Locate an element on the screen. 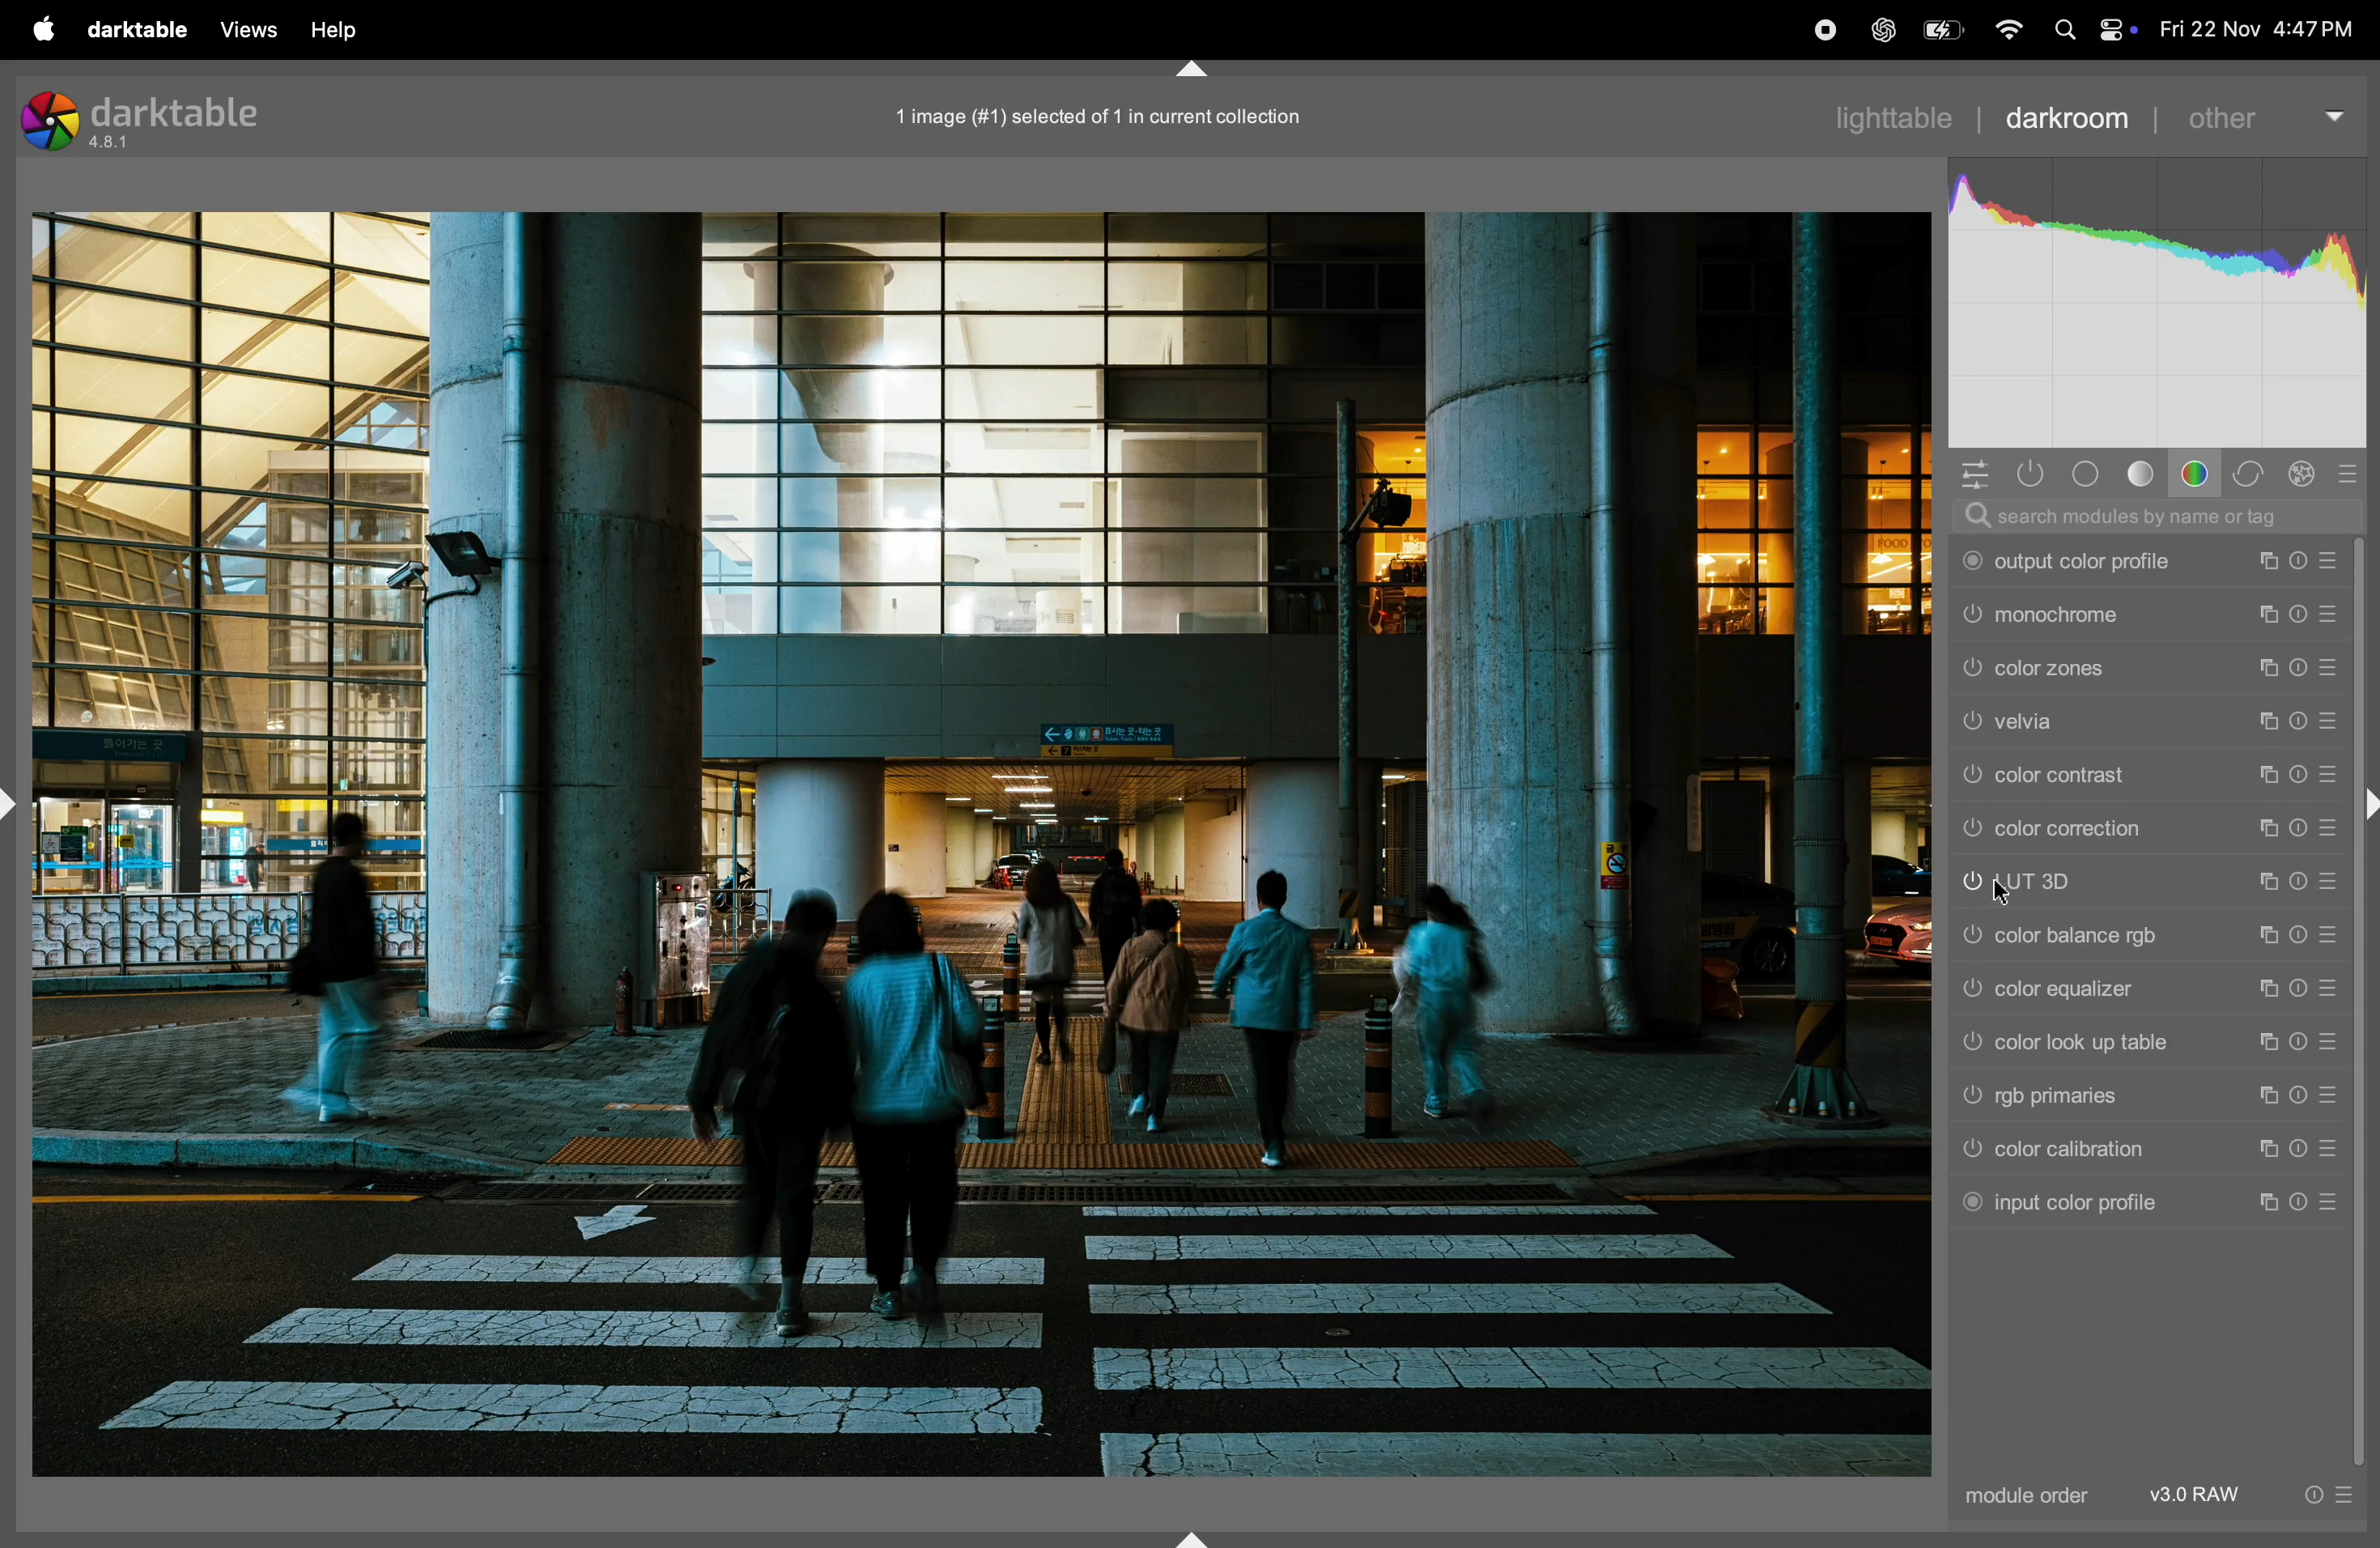 This screenshot has width=2380, height=1548. darktable is located at coordinates (139, 28).